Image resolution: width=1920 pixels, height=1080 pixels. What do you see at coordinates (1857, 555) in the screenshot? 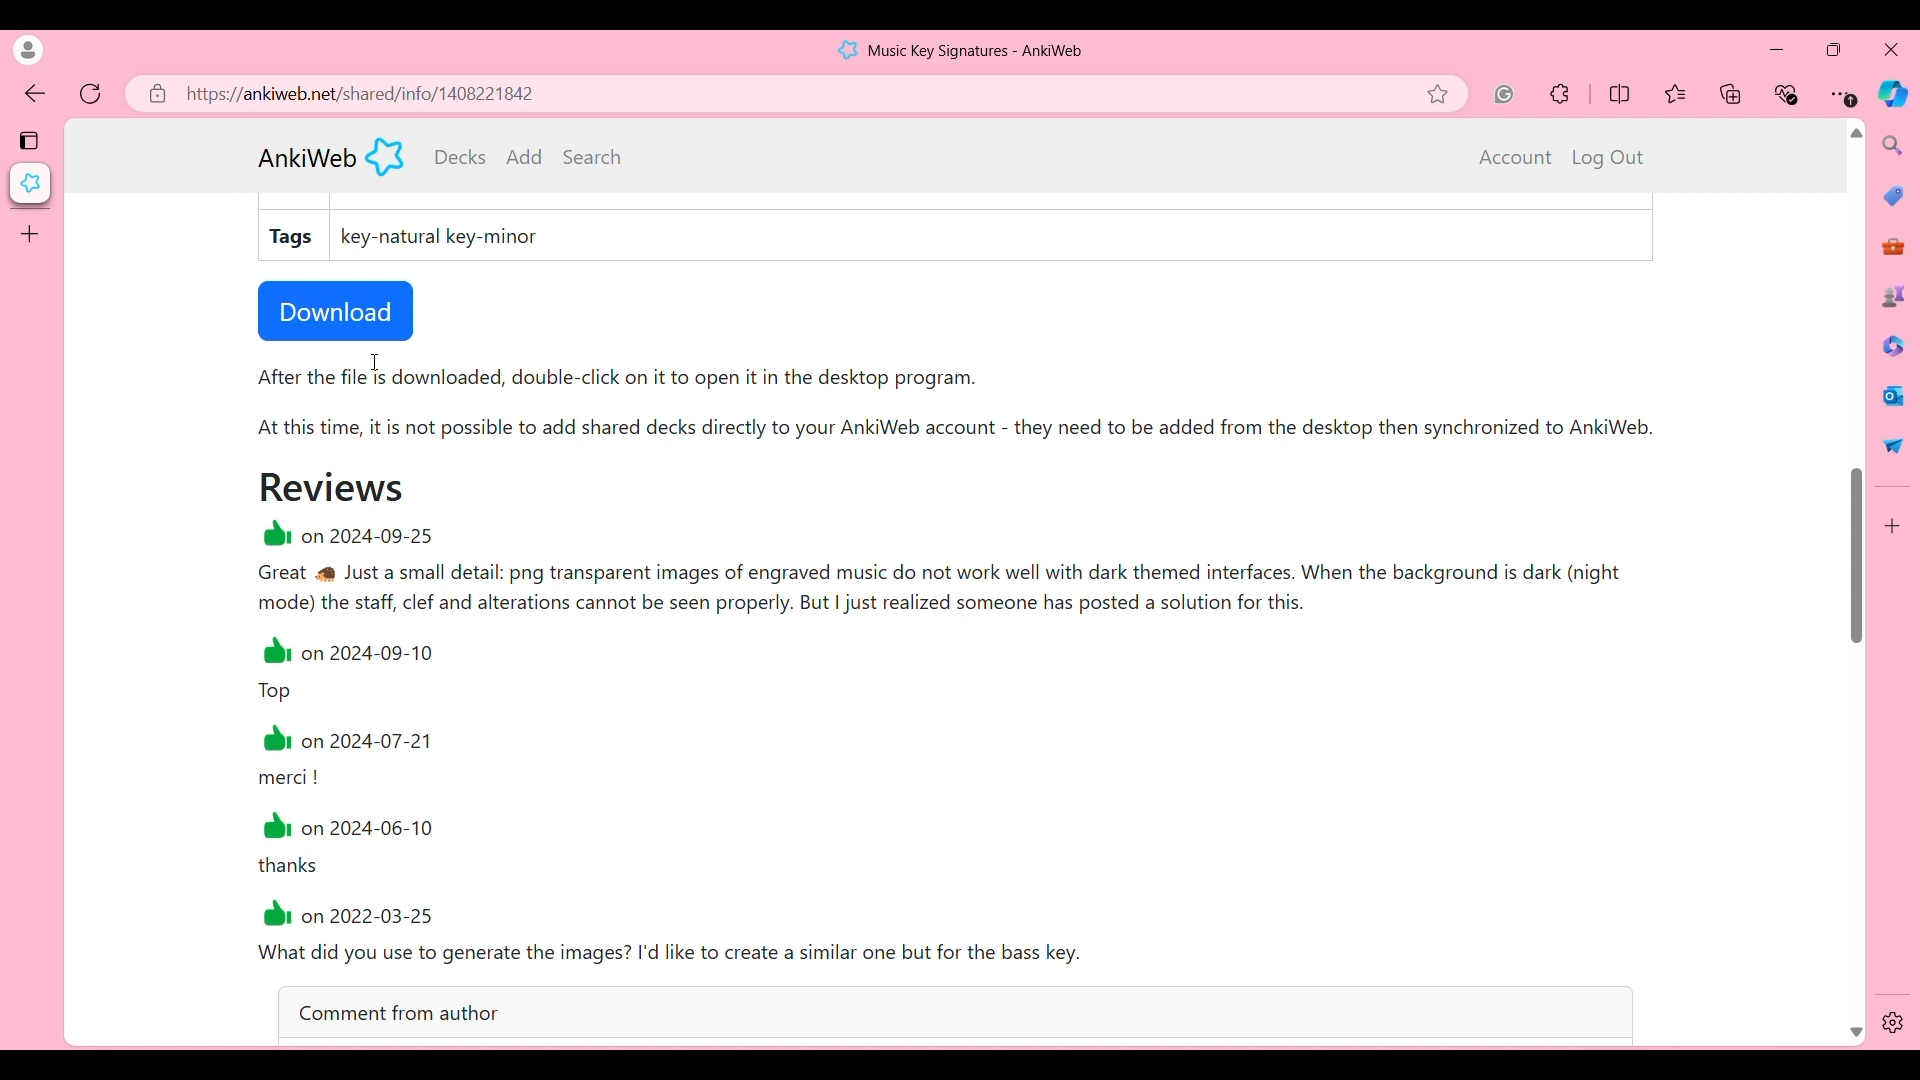
I see `Position of vertical slide bar changed` at bounding box center [1857, 555].